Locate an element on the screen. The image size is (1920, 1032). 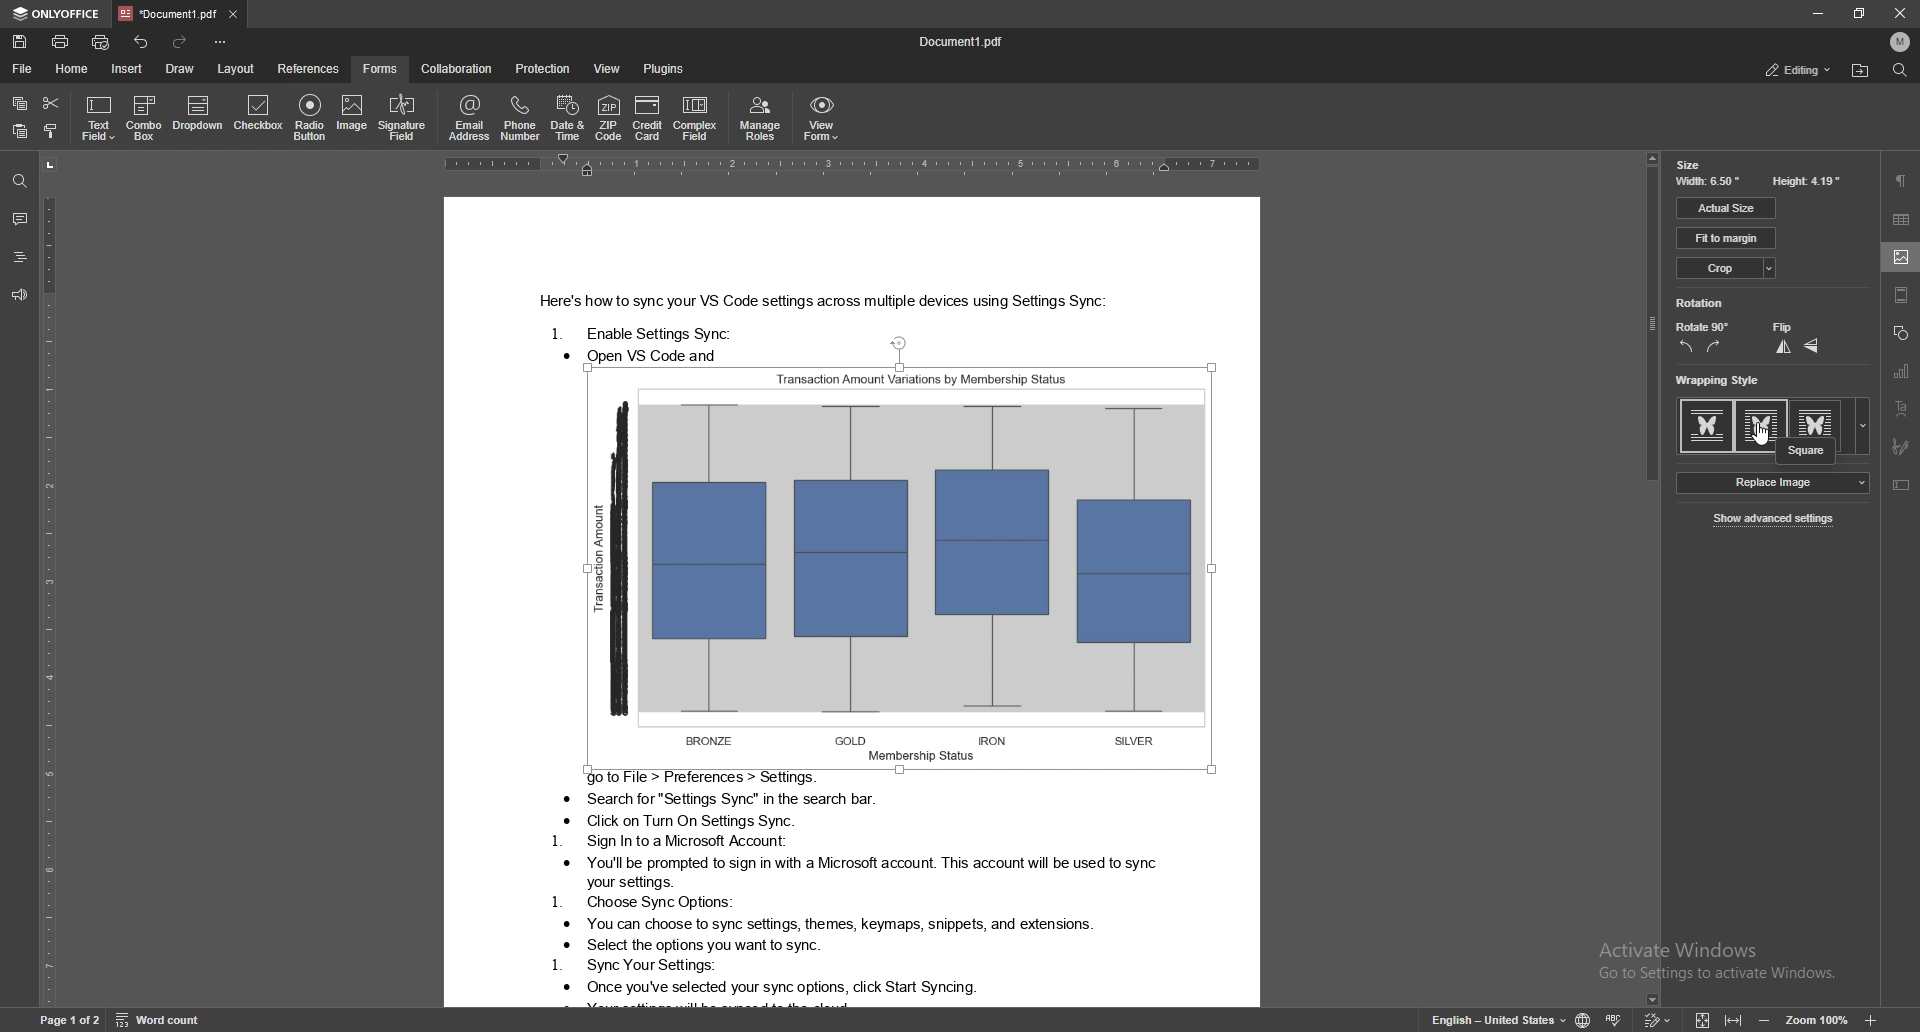
draw is located at coordinates (182, 69).